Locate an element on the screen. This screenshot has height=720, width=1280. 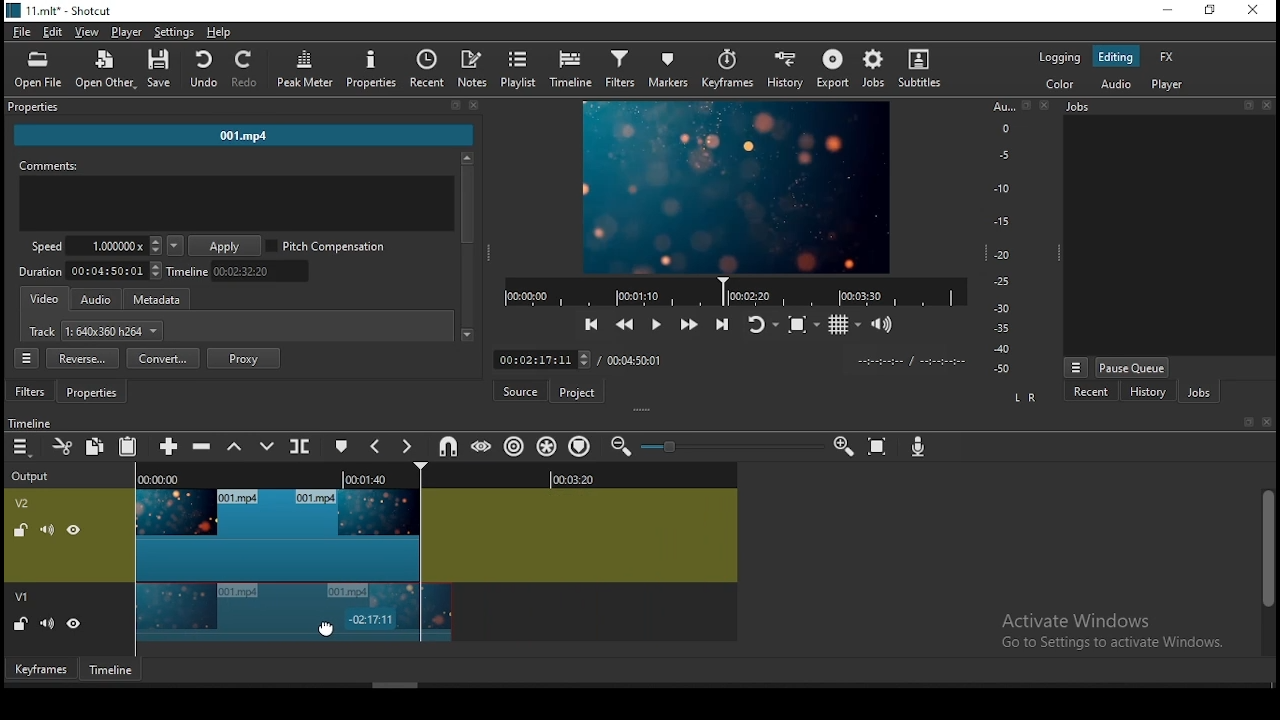
properties is located at coordinates (95, 393).